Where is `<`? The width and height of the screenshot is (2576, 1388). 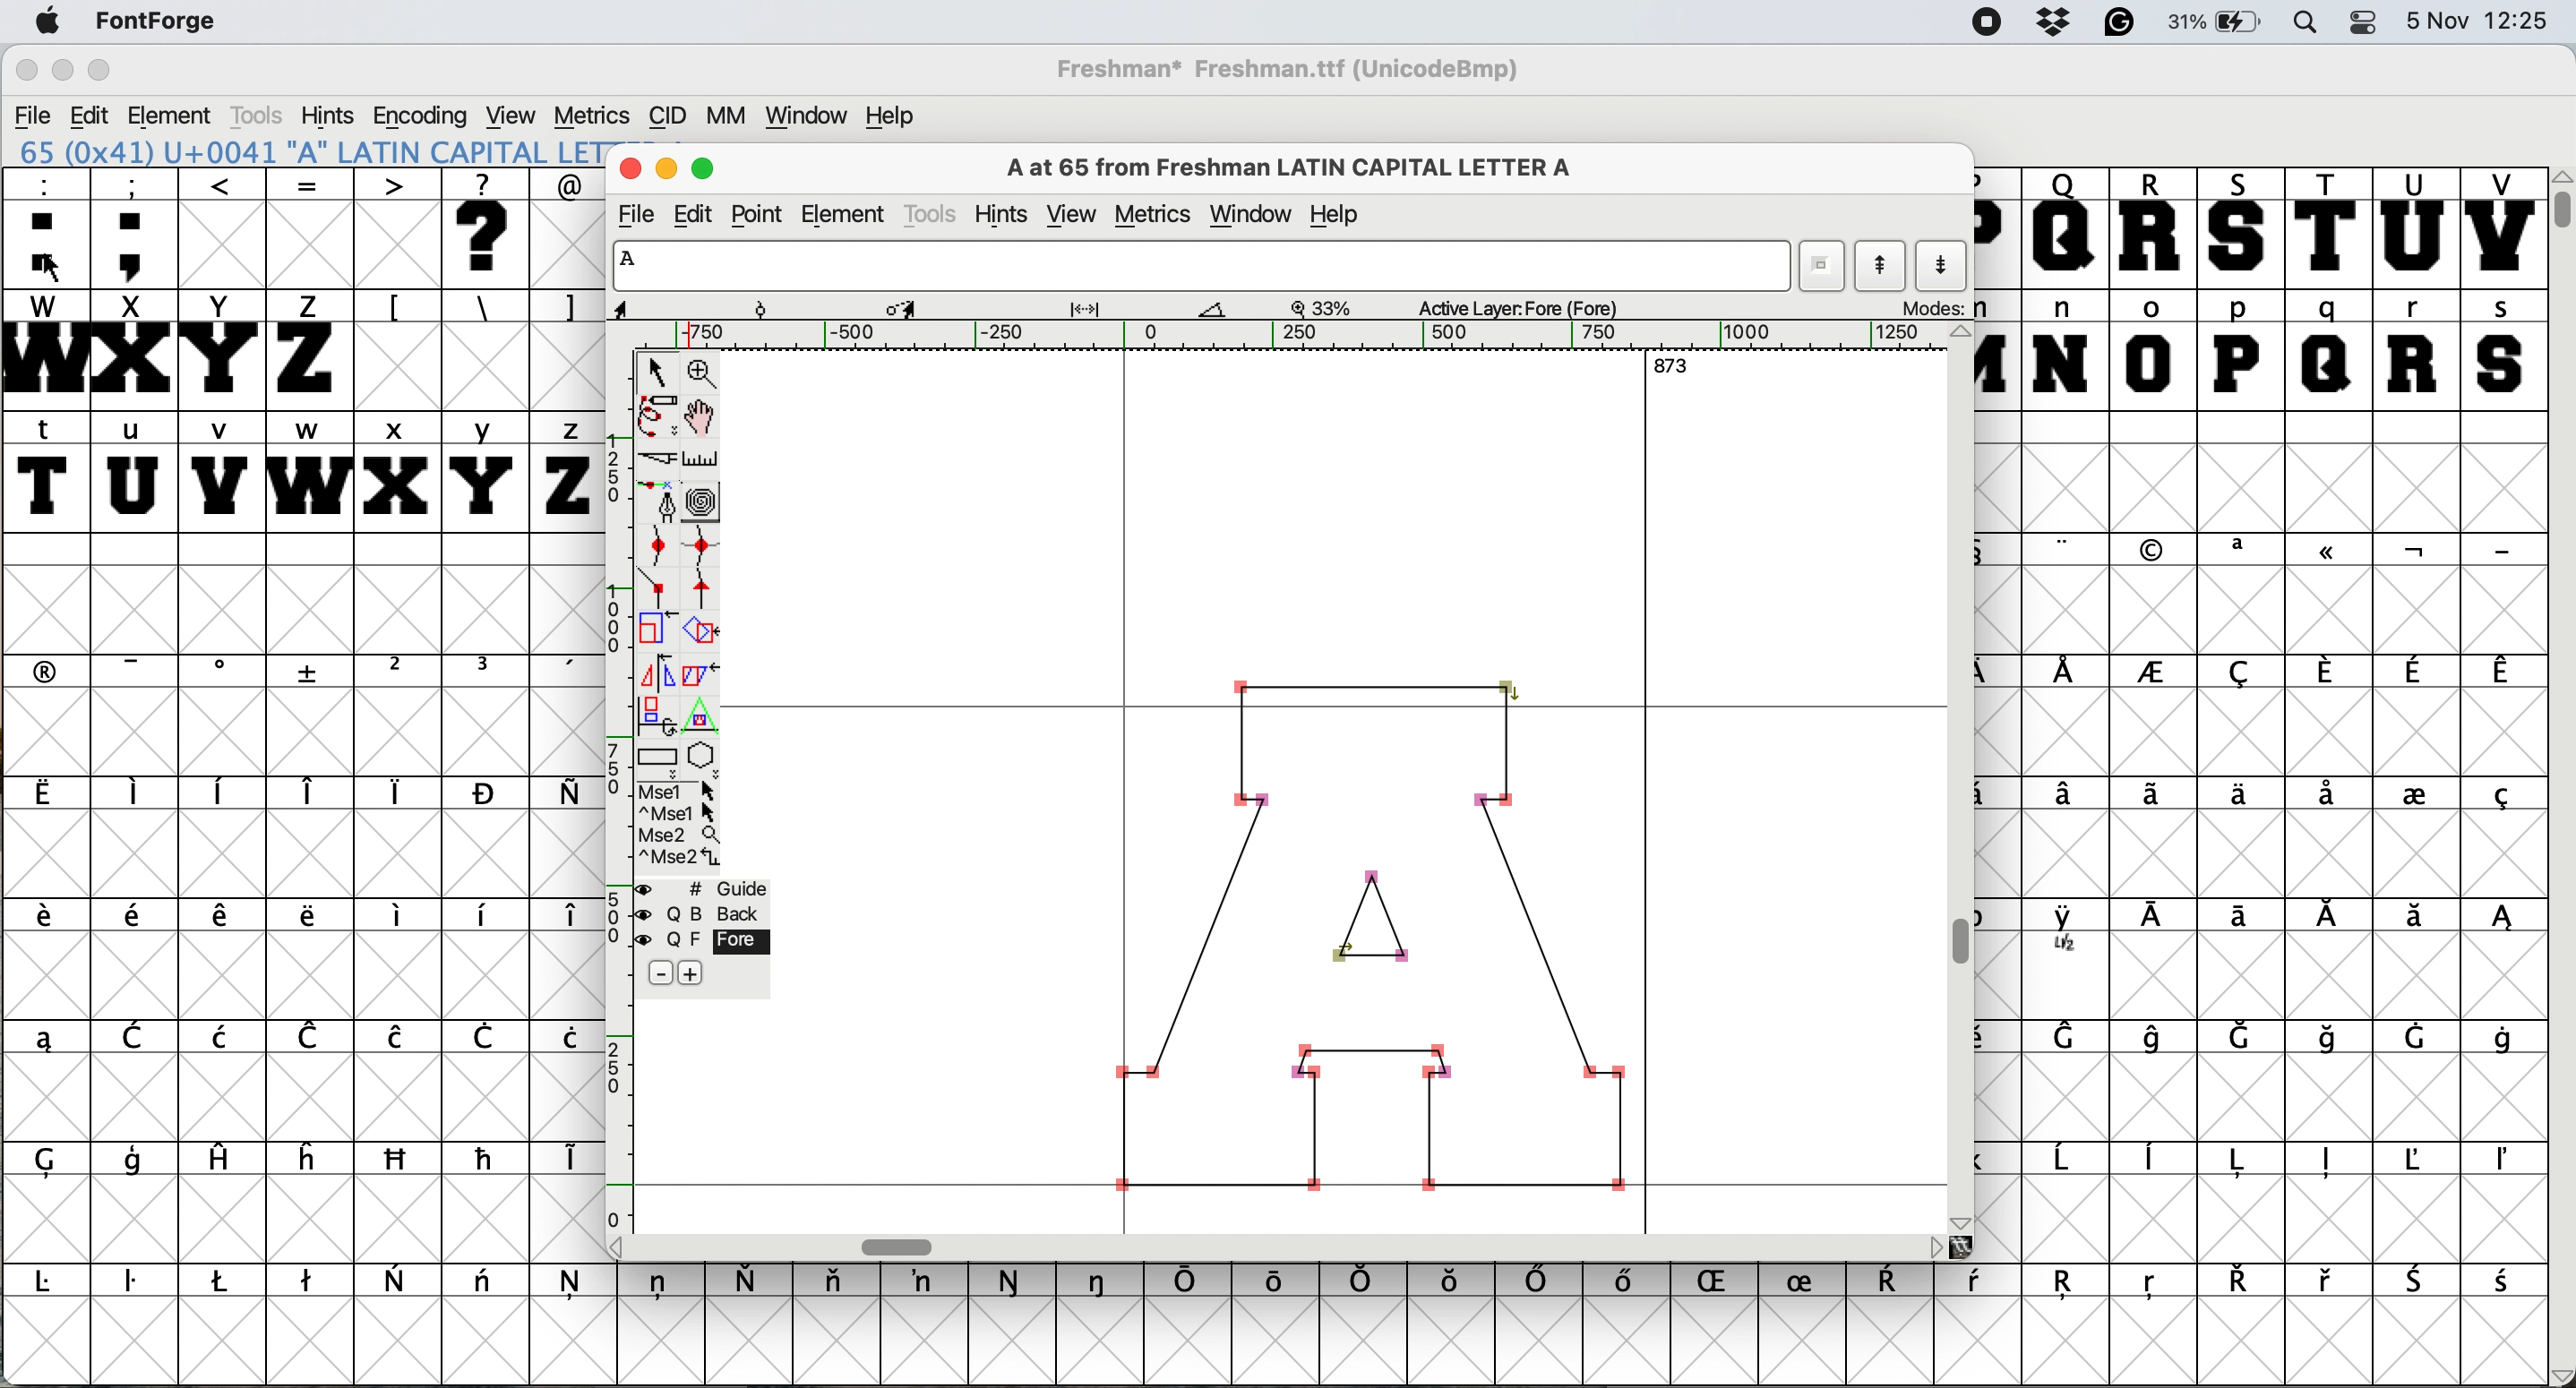
< is located at coordinates (223, 227).